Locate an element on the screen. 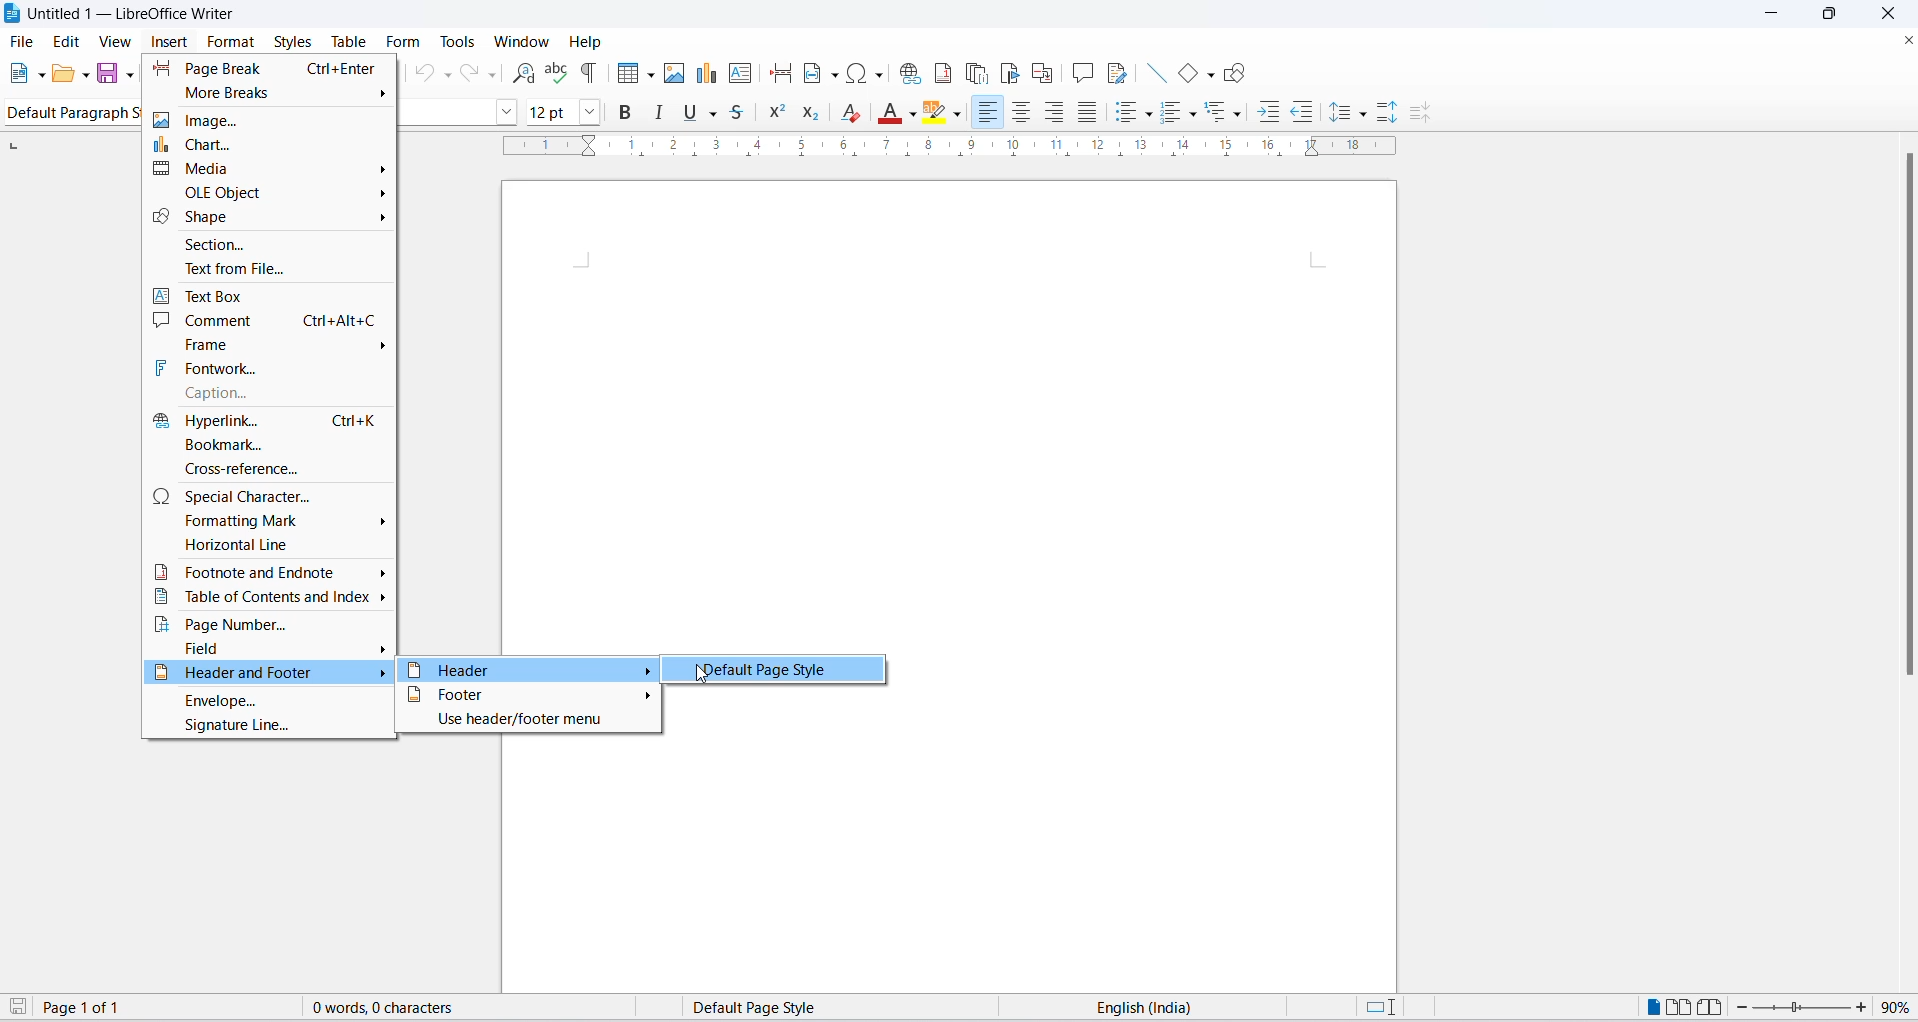 This screenshot has width=1918, height=1022. line is located at coordinates (1149, 72).